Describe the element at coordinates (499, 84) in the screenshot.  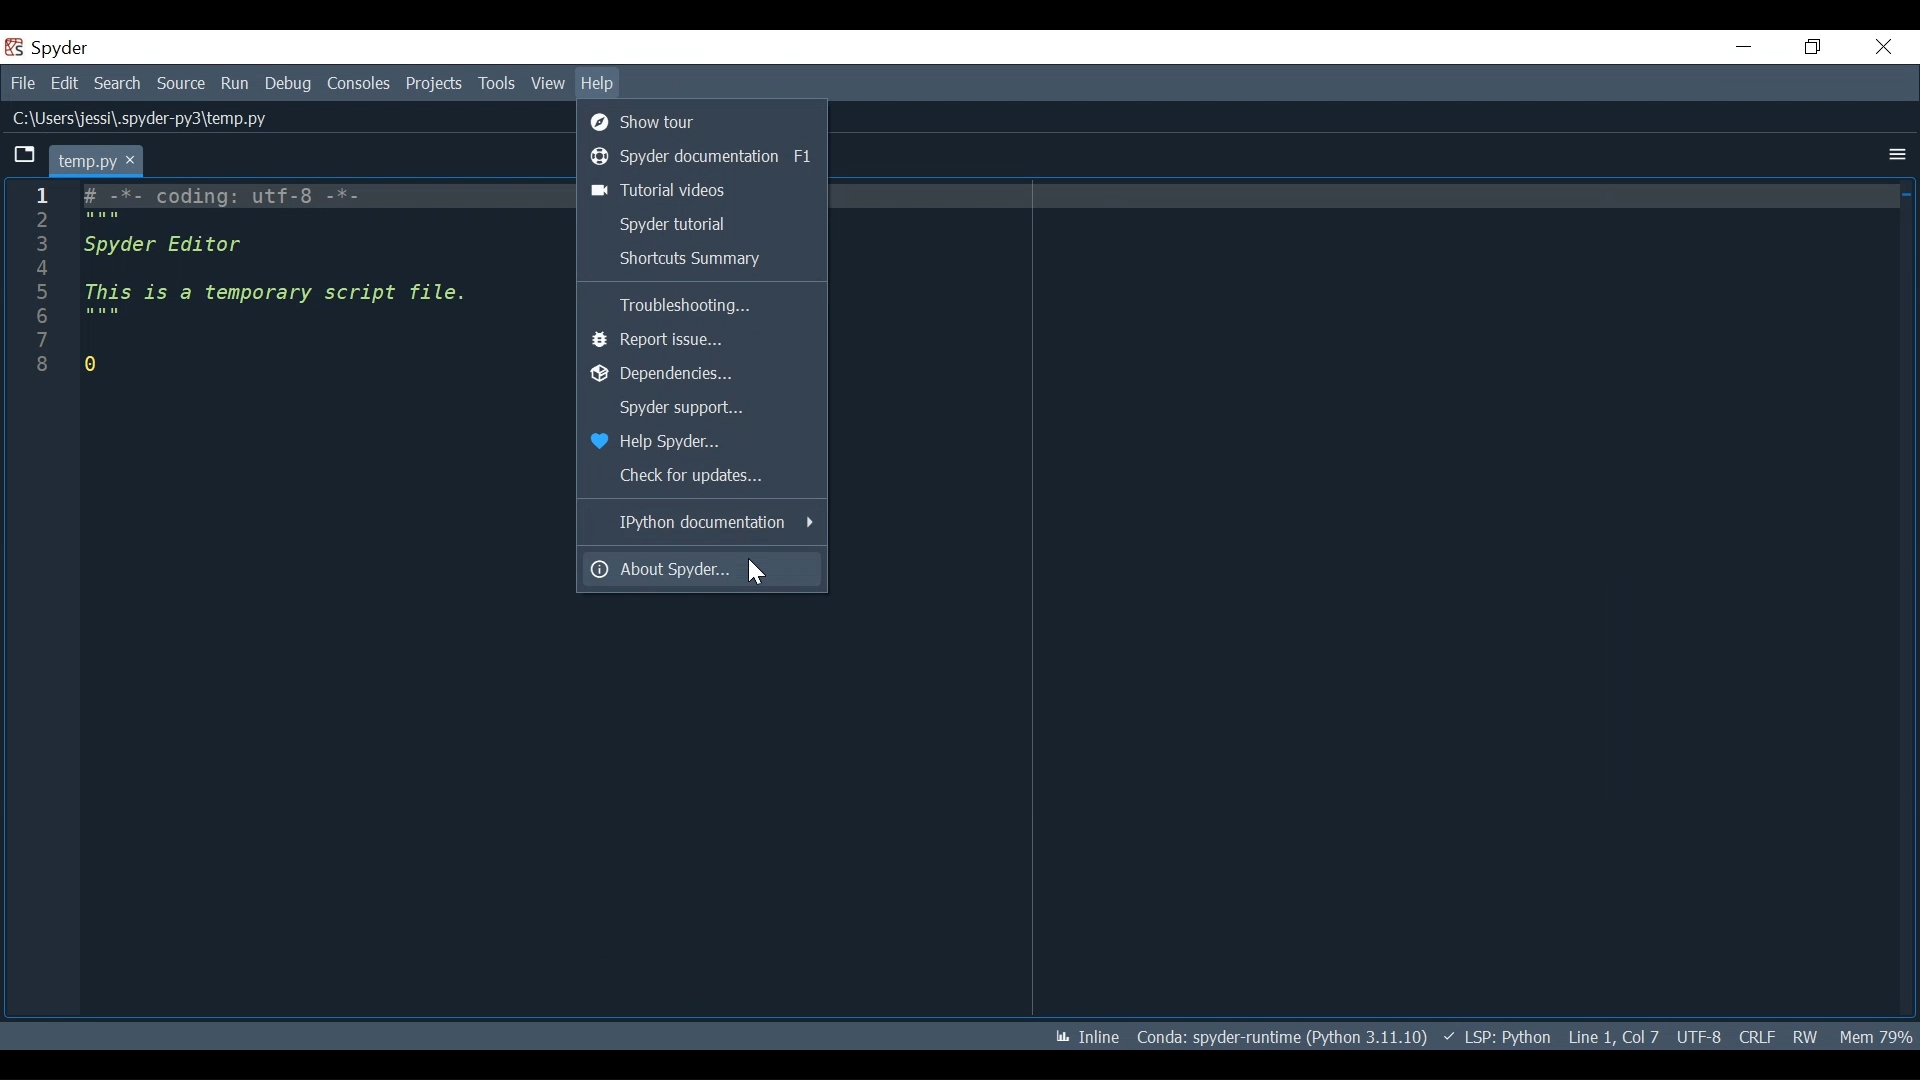
I see `Tools` at that location.